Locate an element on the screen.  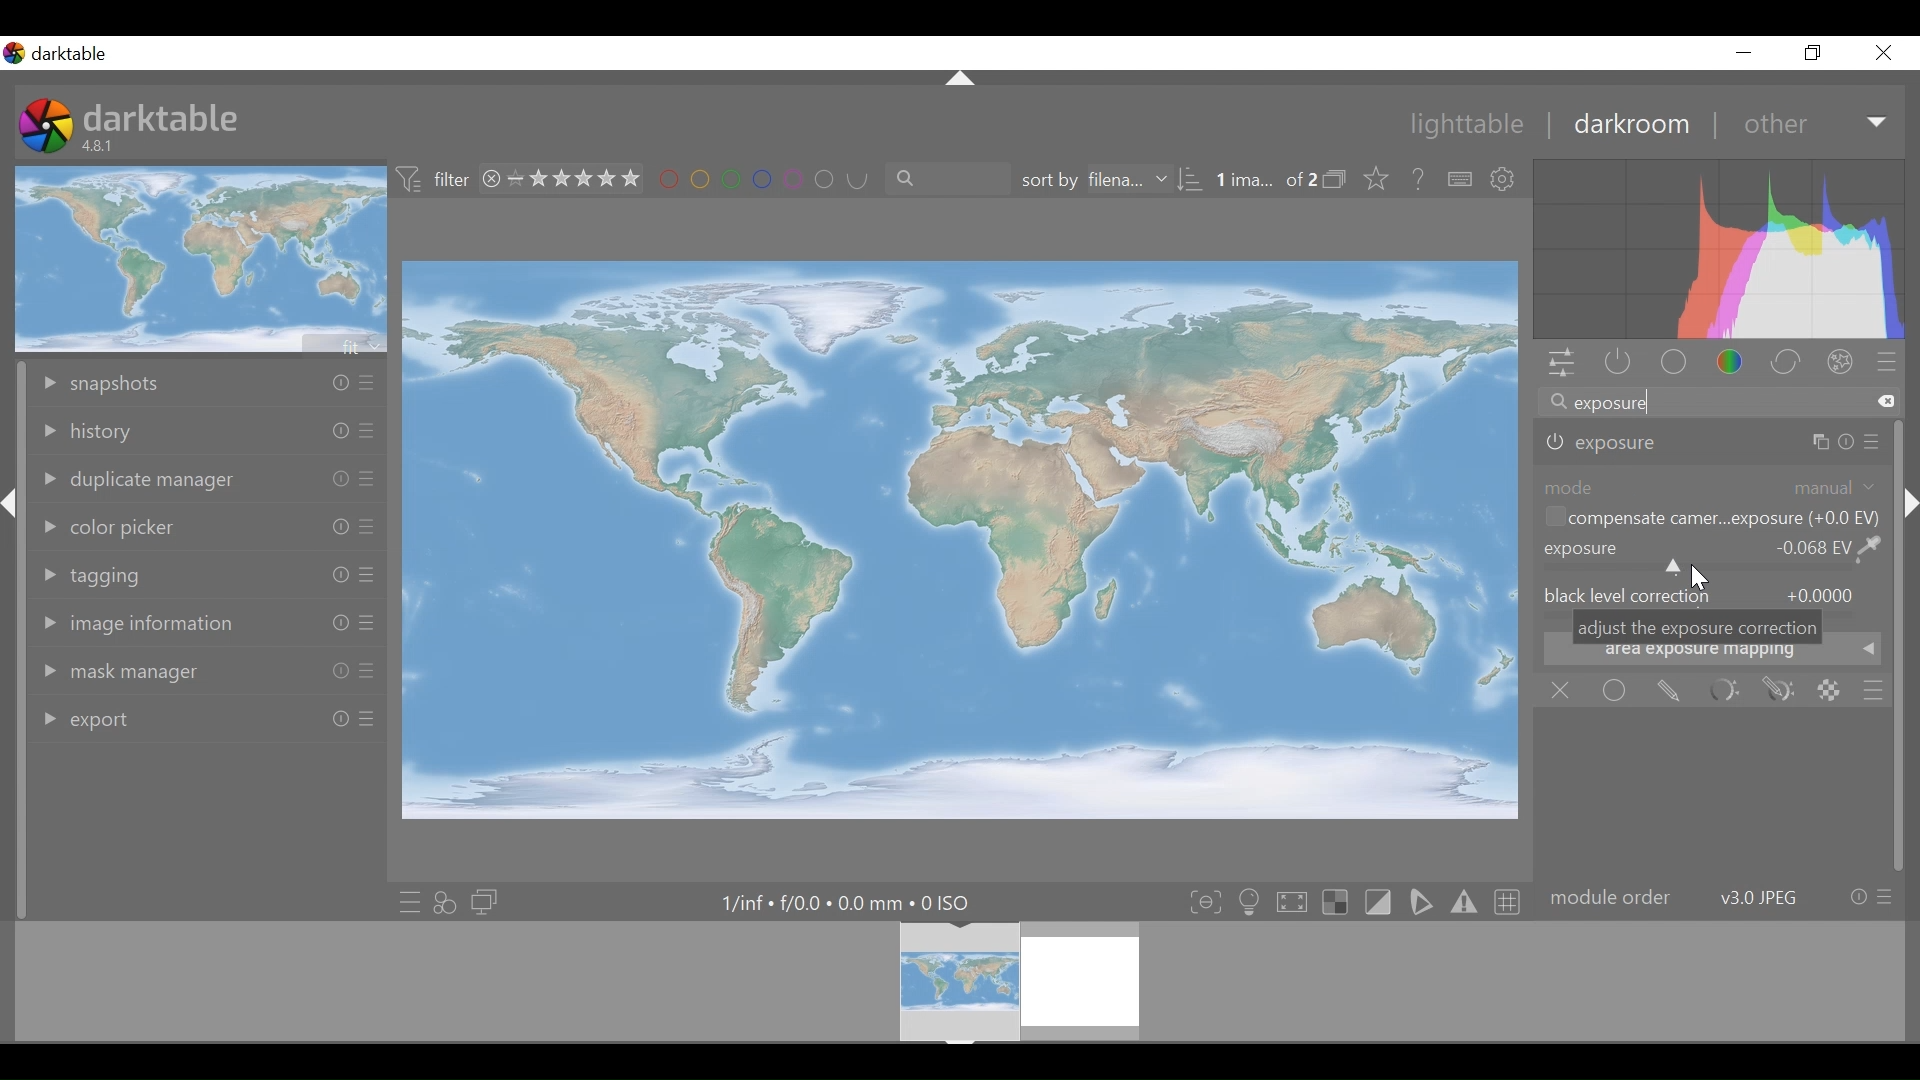
preset is located at coordinates (1887, 361).